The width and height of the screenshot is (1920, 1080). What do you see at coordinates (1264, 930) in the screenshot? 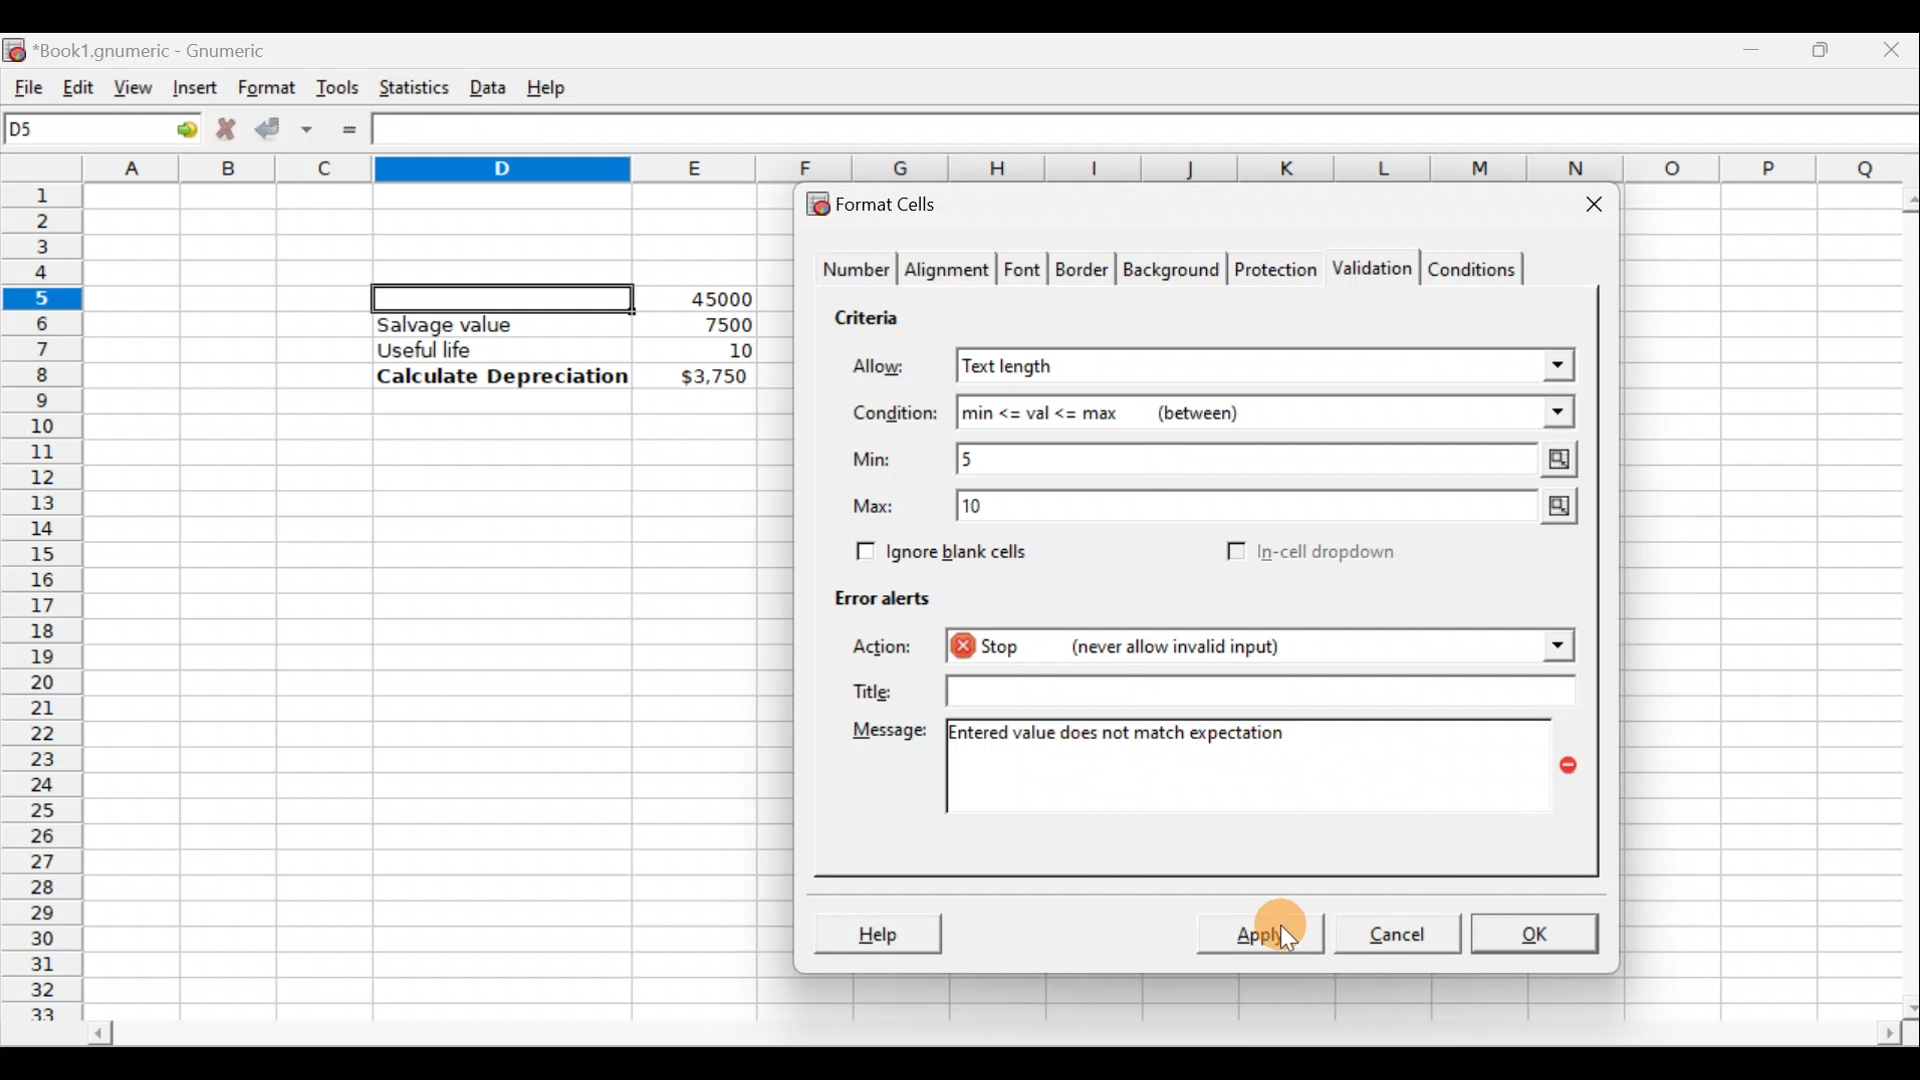
I see `Apply` at bounding box center [1264, 930].